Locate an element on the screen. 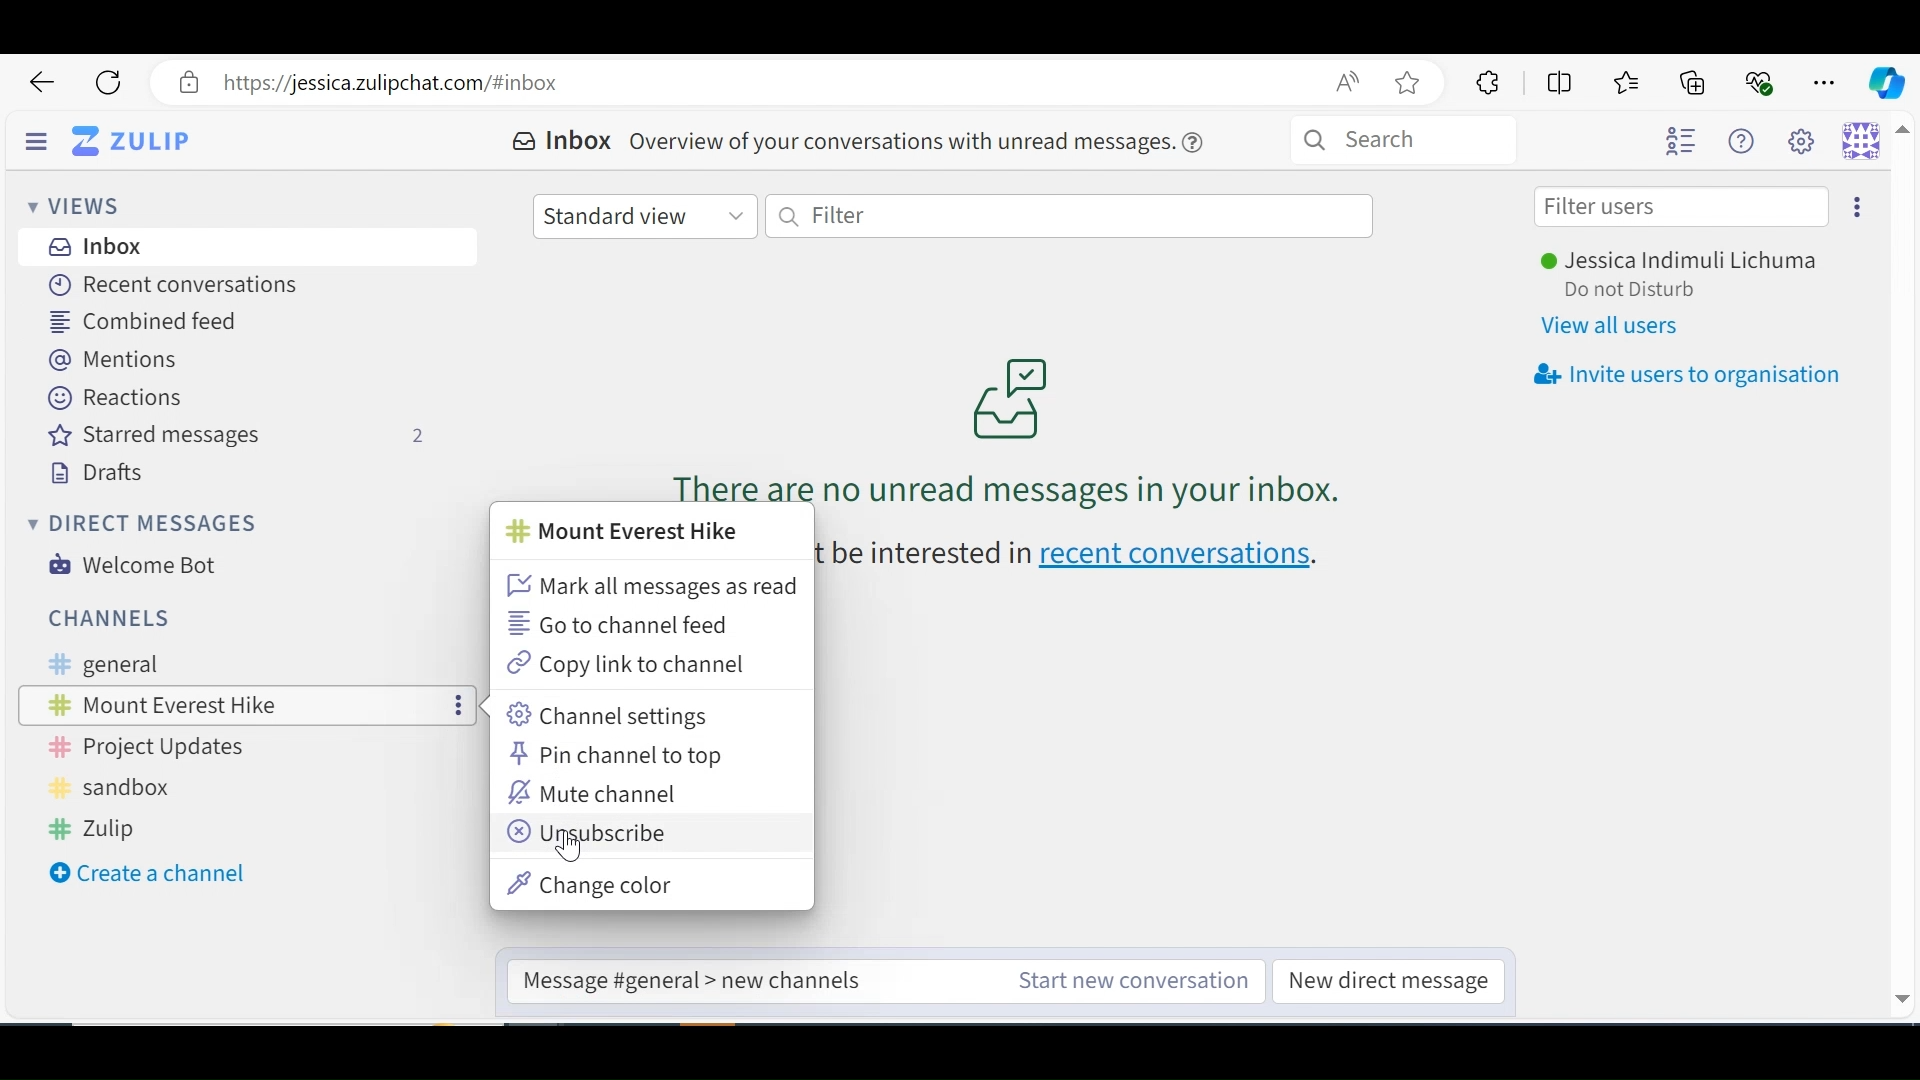 This screenshot has width=1920, height=1080. Mentions is located at coordinates (116, 359).